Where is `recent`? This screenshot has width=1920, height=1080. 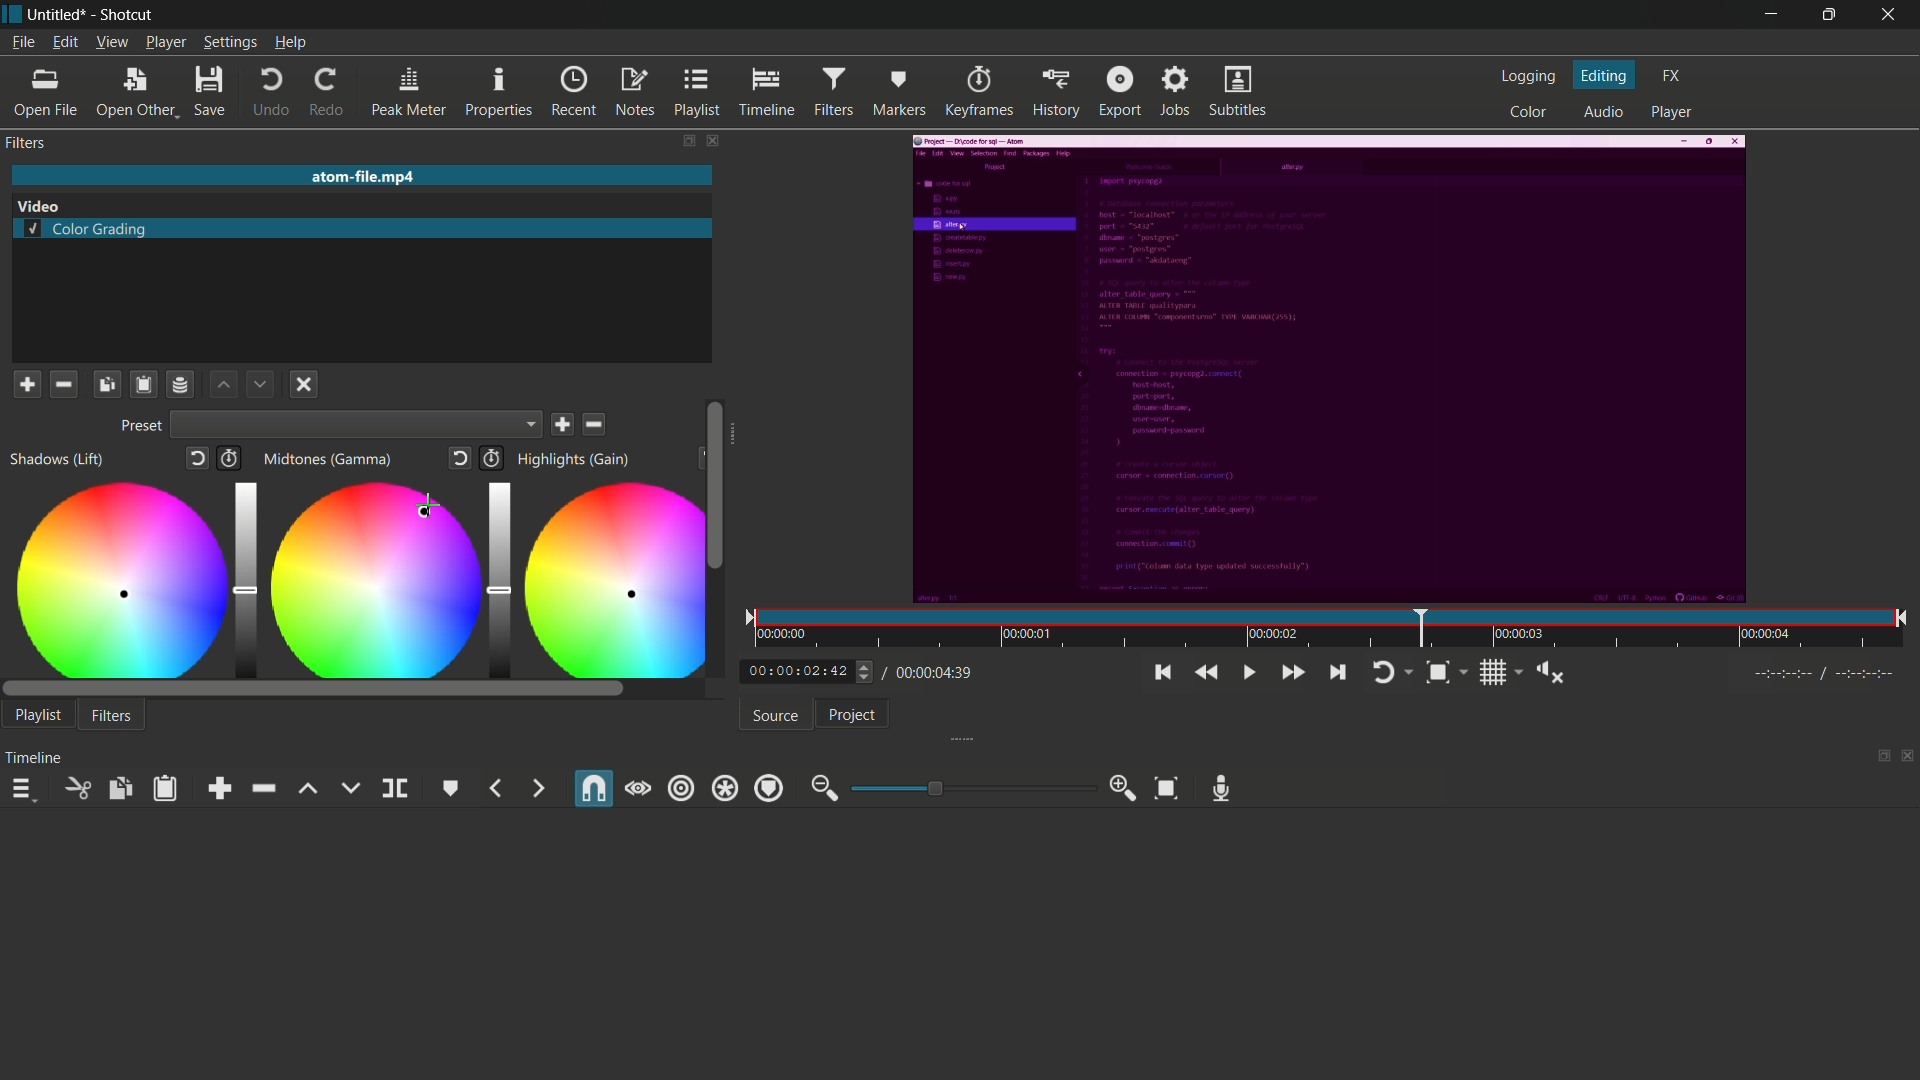 recent is located at coordinates (574, 92).